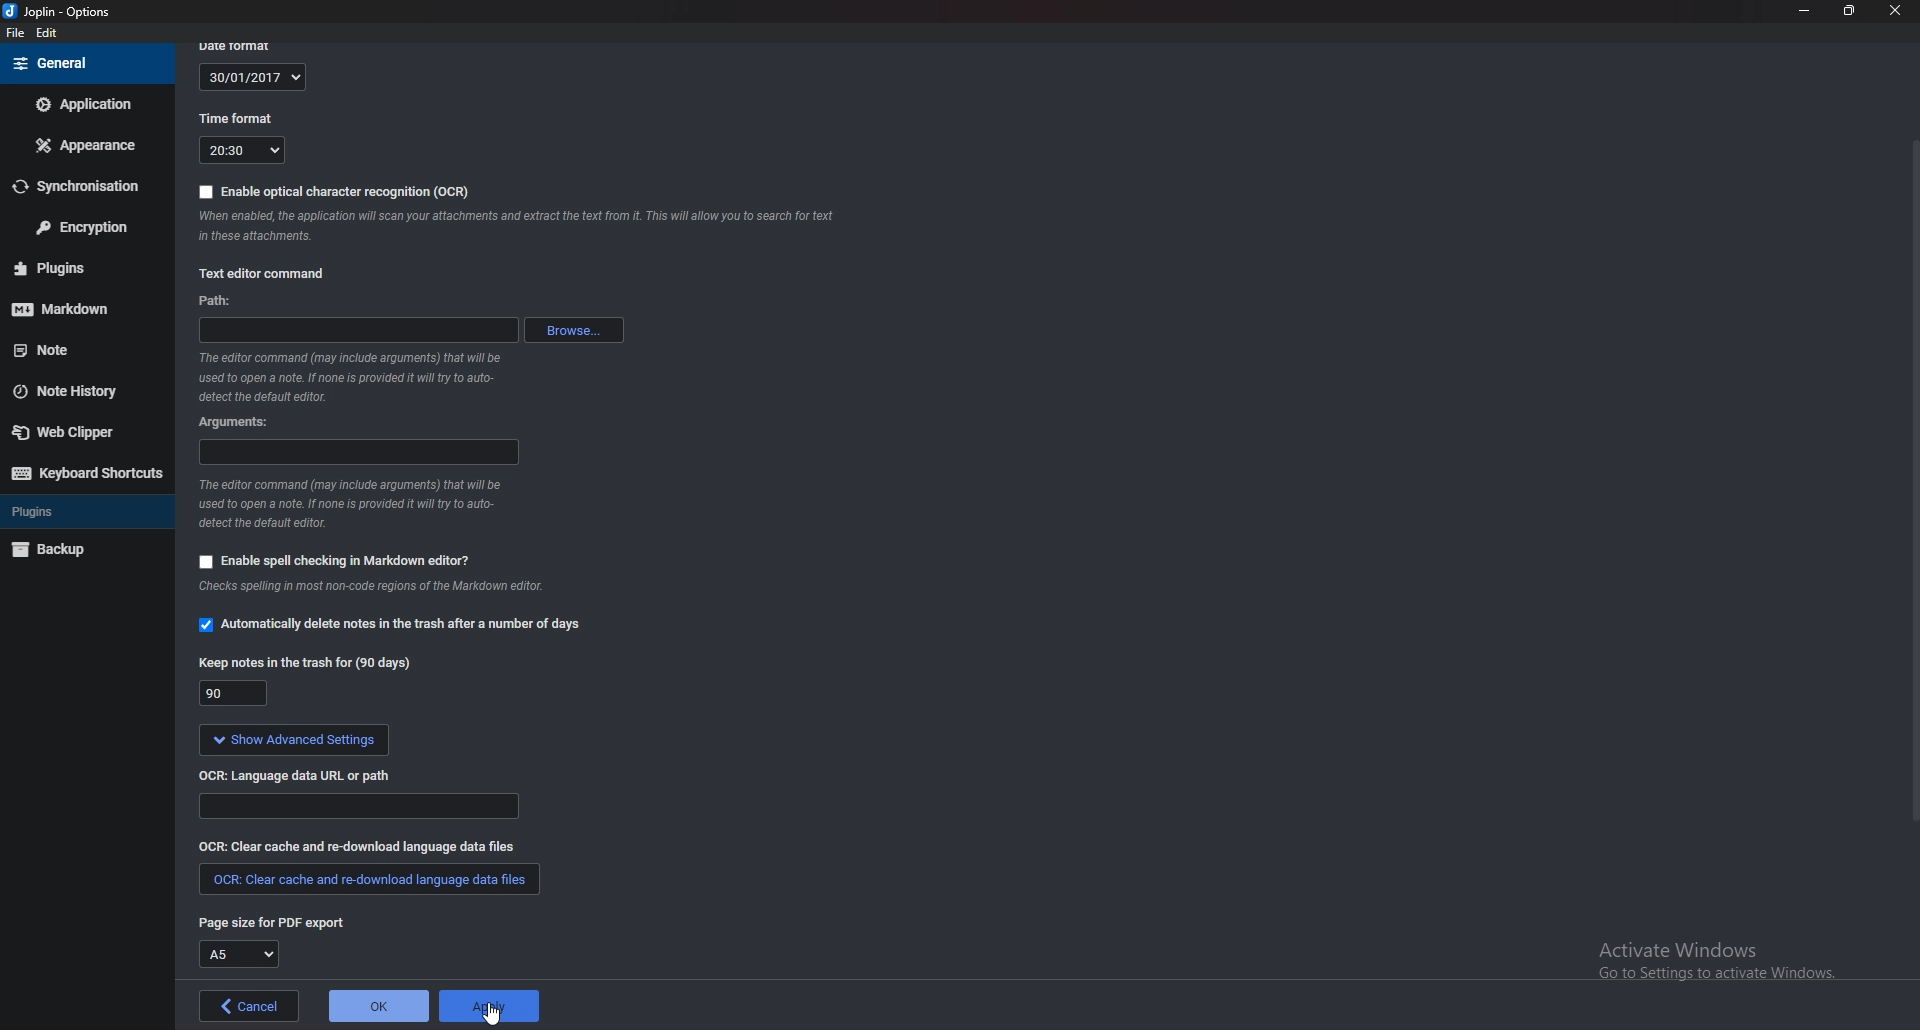 The width and height of the screenshot is (1920, 1030). Describe the element at coordinates (1804, 13) in the screenshot. I see `minimize` at that location.